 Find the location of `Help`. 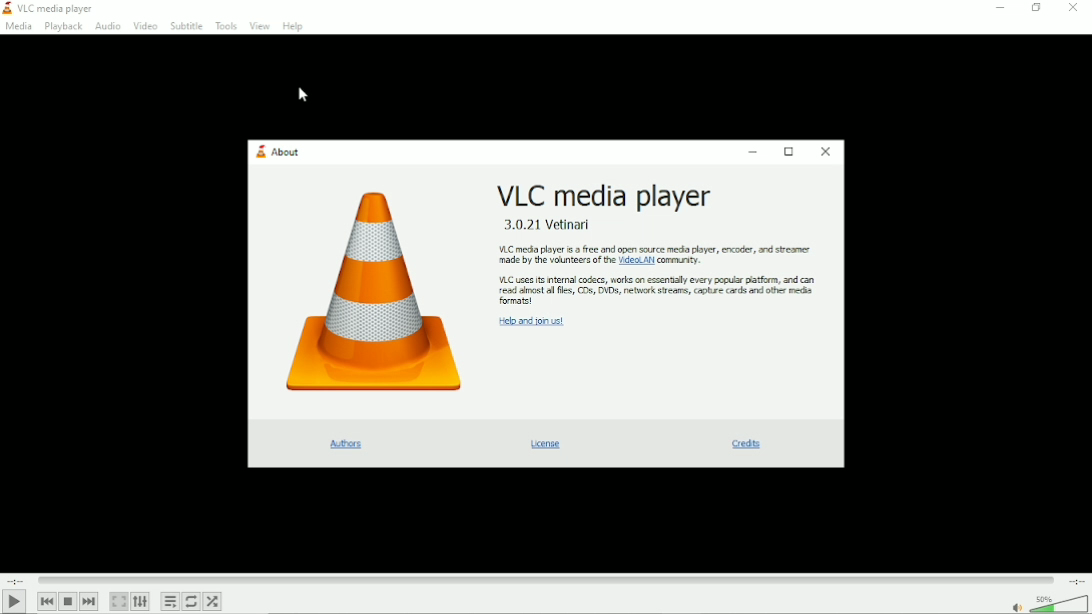

Help is located at coordinates (294, 26).